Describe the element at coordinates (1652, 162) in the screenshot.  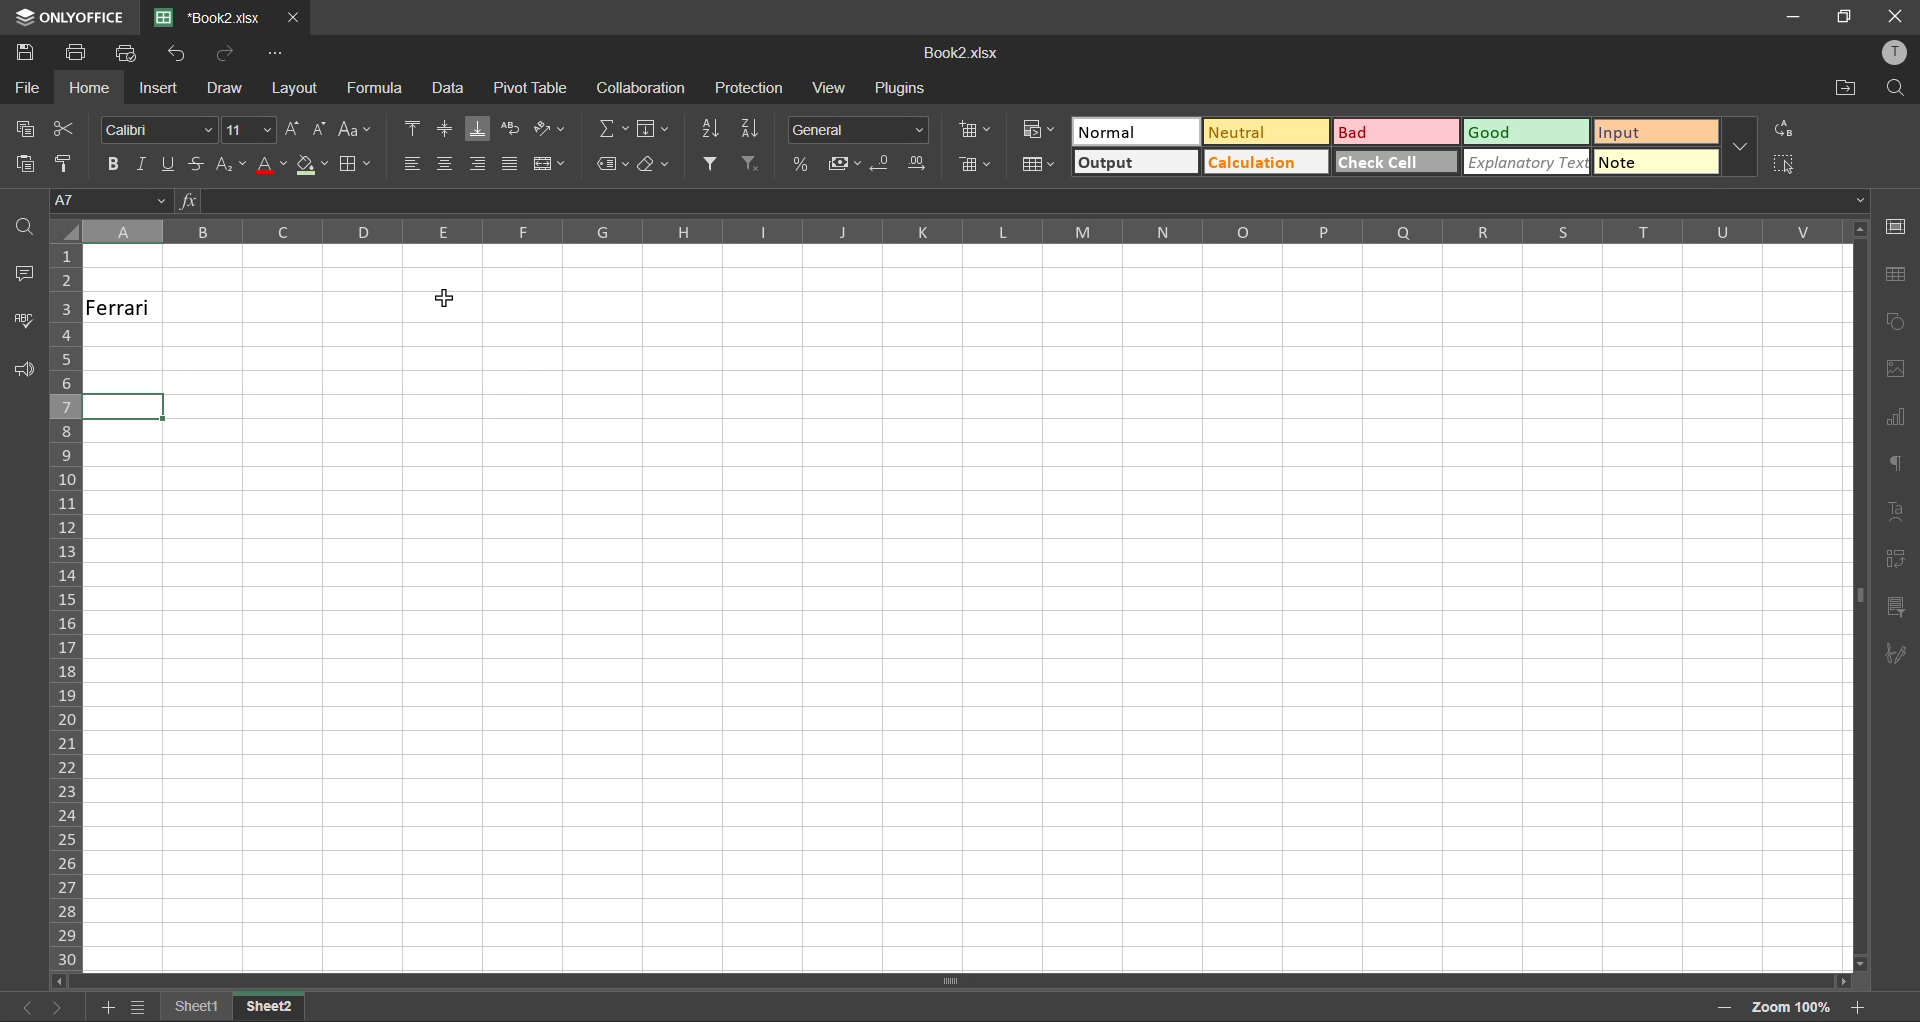
I see `note` at that location.